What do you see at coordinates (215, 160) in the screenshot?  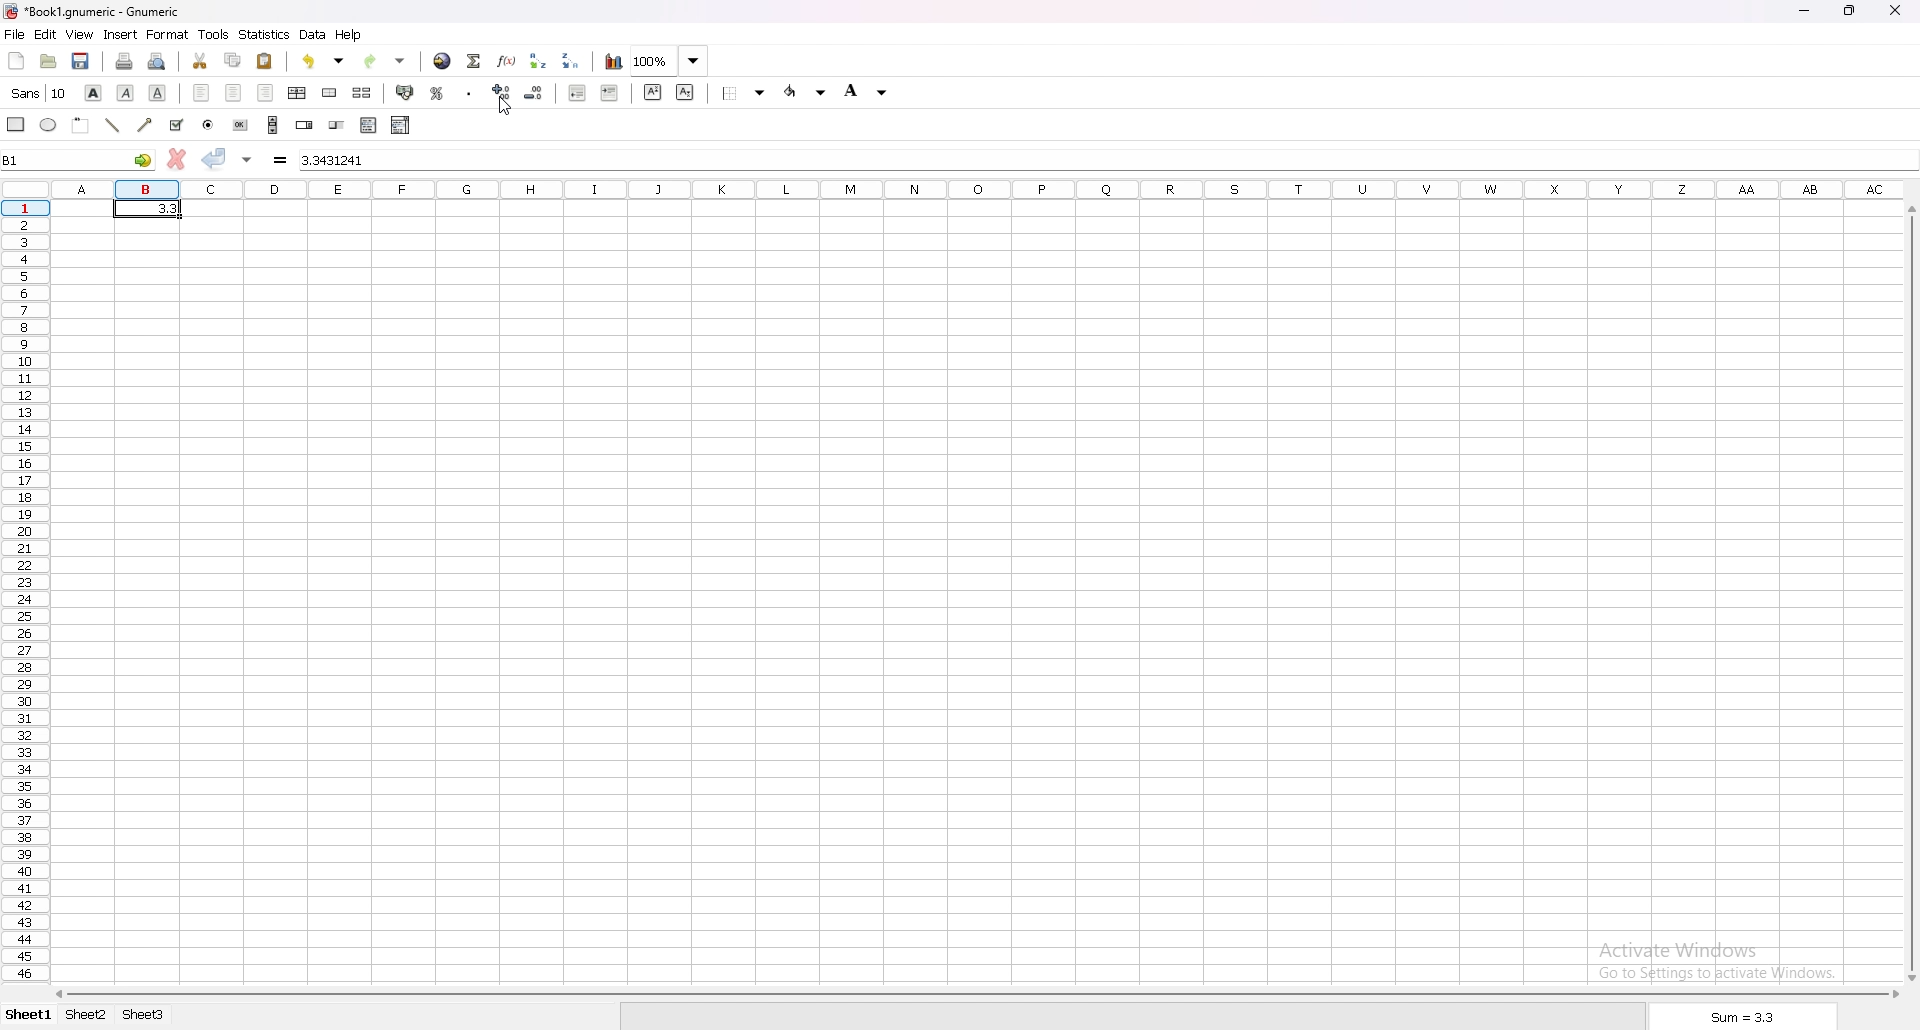 I see `accept changes` at bounding box center [215, 160].